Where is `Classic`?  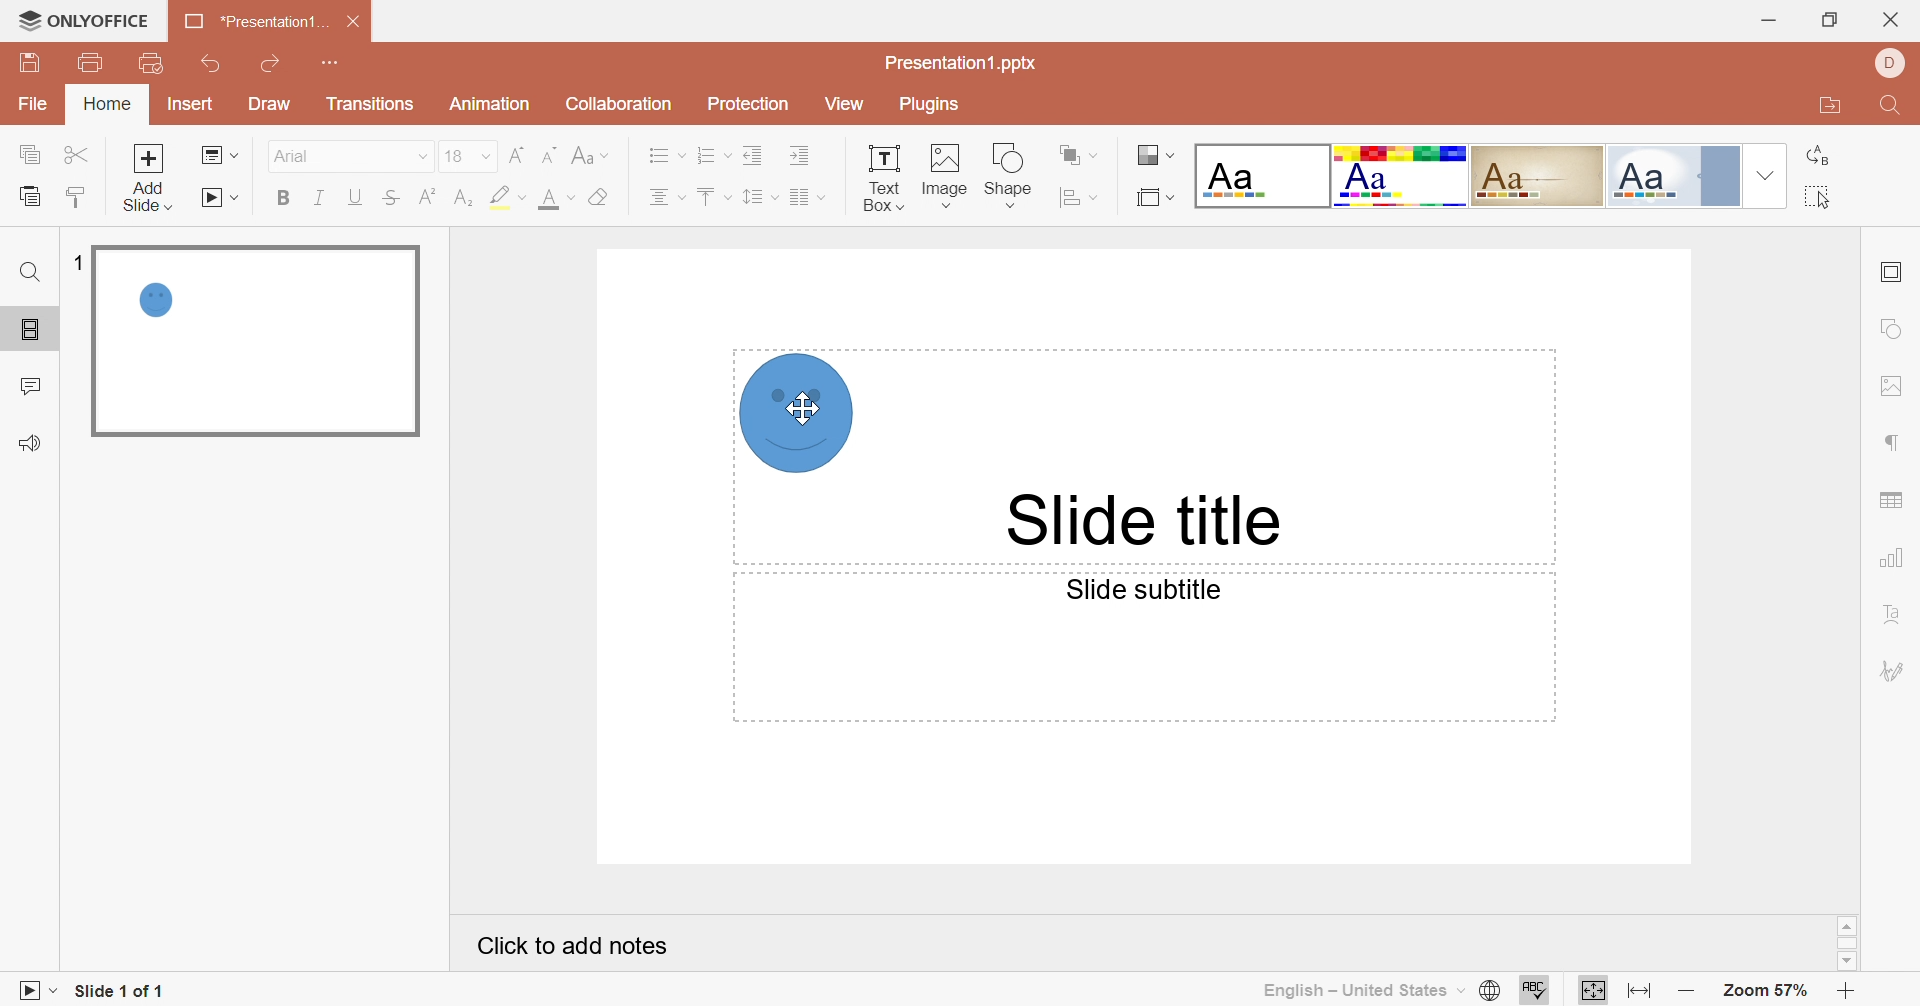 Classic is located at coordinates (1539, 173).